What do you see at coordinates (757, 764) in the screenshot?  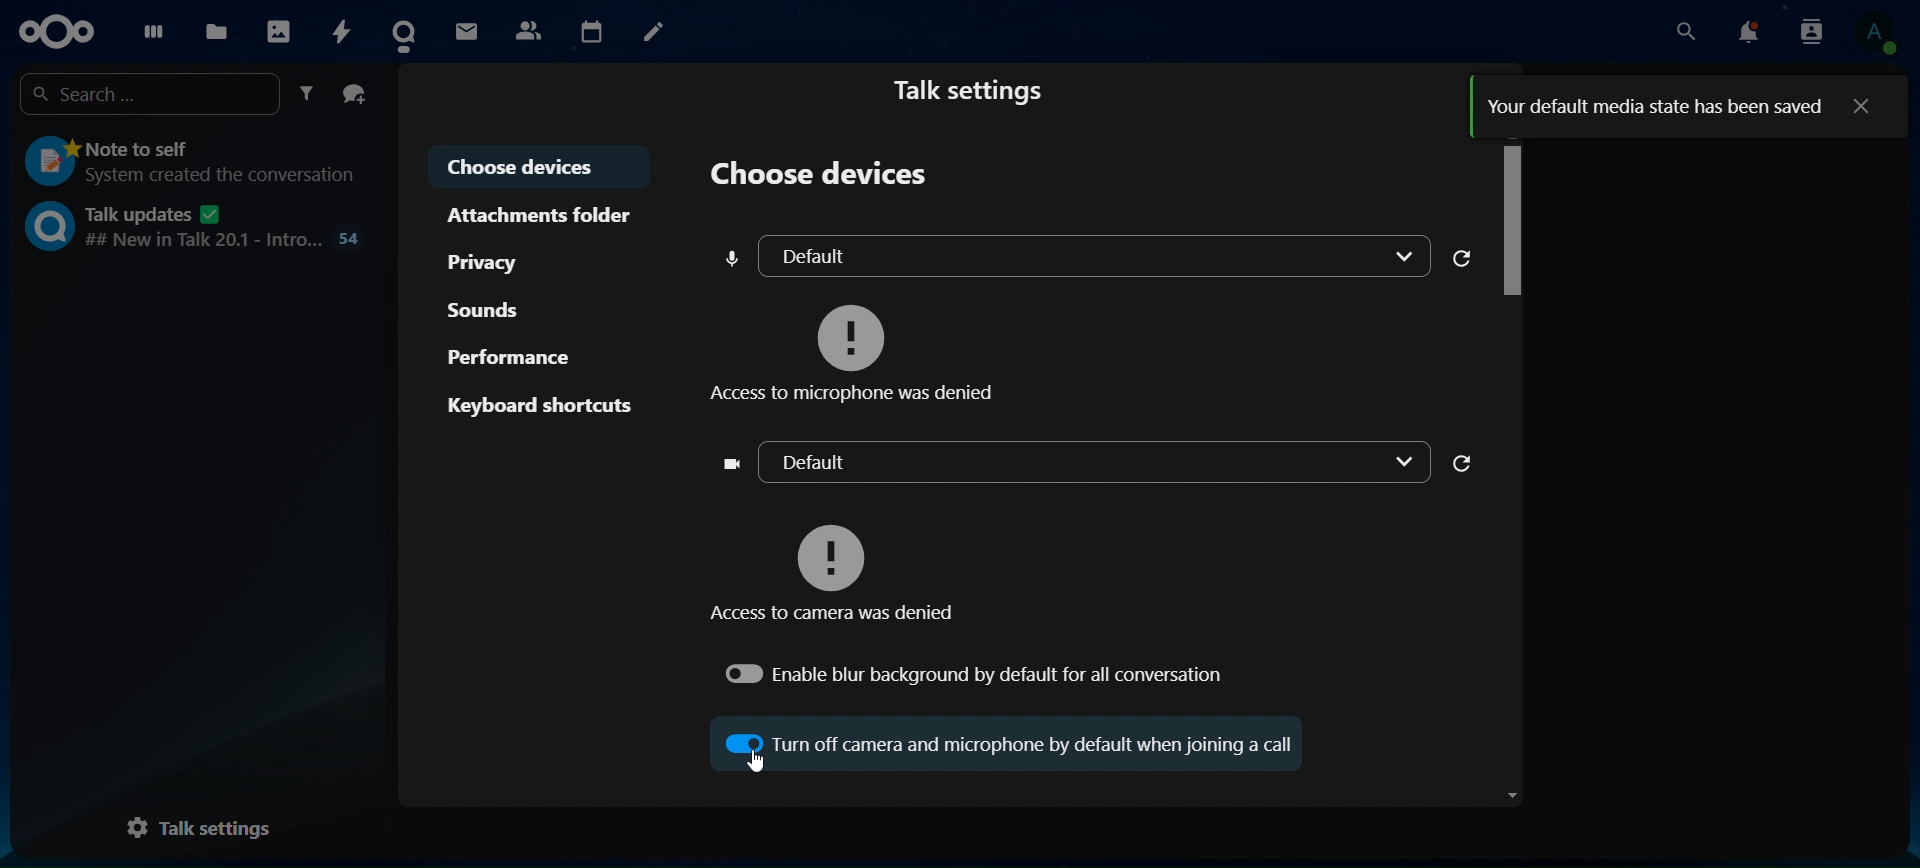 I see `Cursor` at bounding box center [757, 764].